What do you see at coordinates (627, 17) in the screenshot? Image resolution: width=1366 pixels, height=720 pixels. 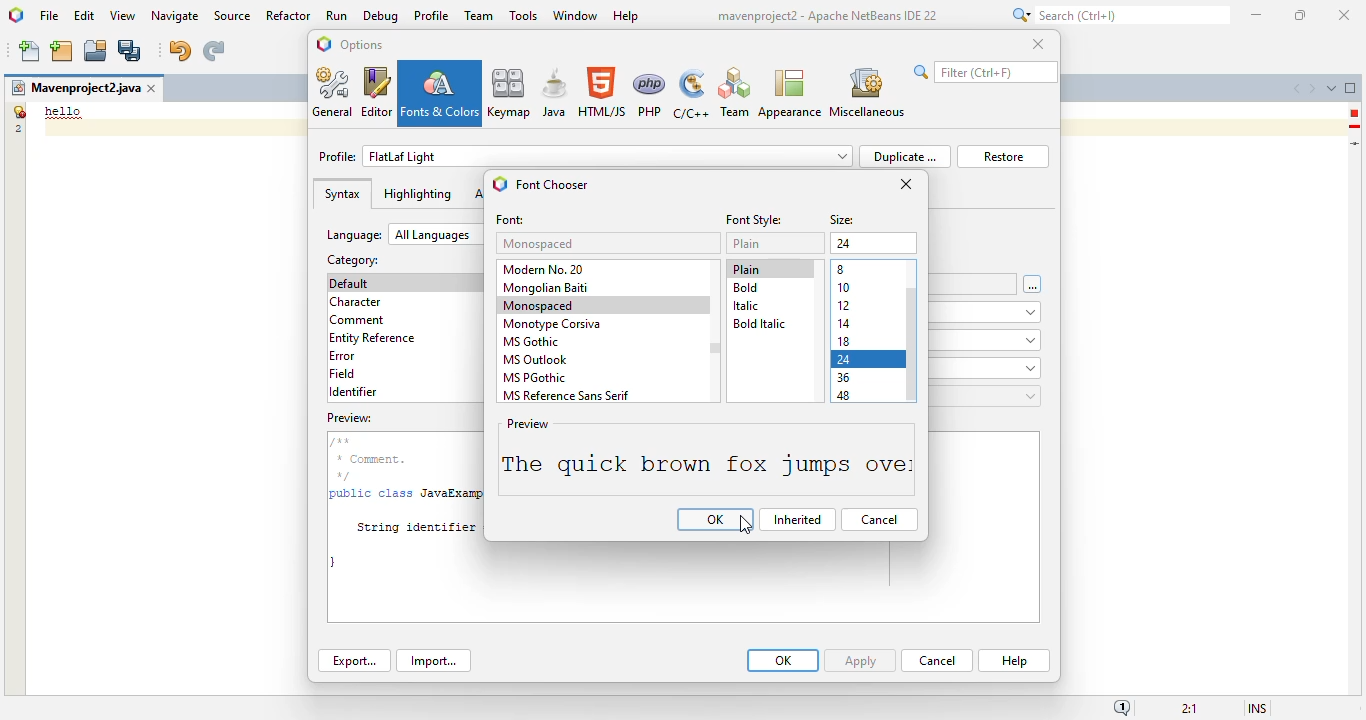 I see `help` at bounding box center [627, 17].